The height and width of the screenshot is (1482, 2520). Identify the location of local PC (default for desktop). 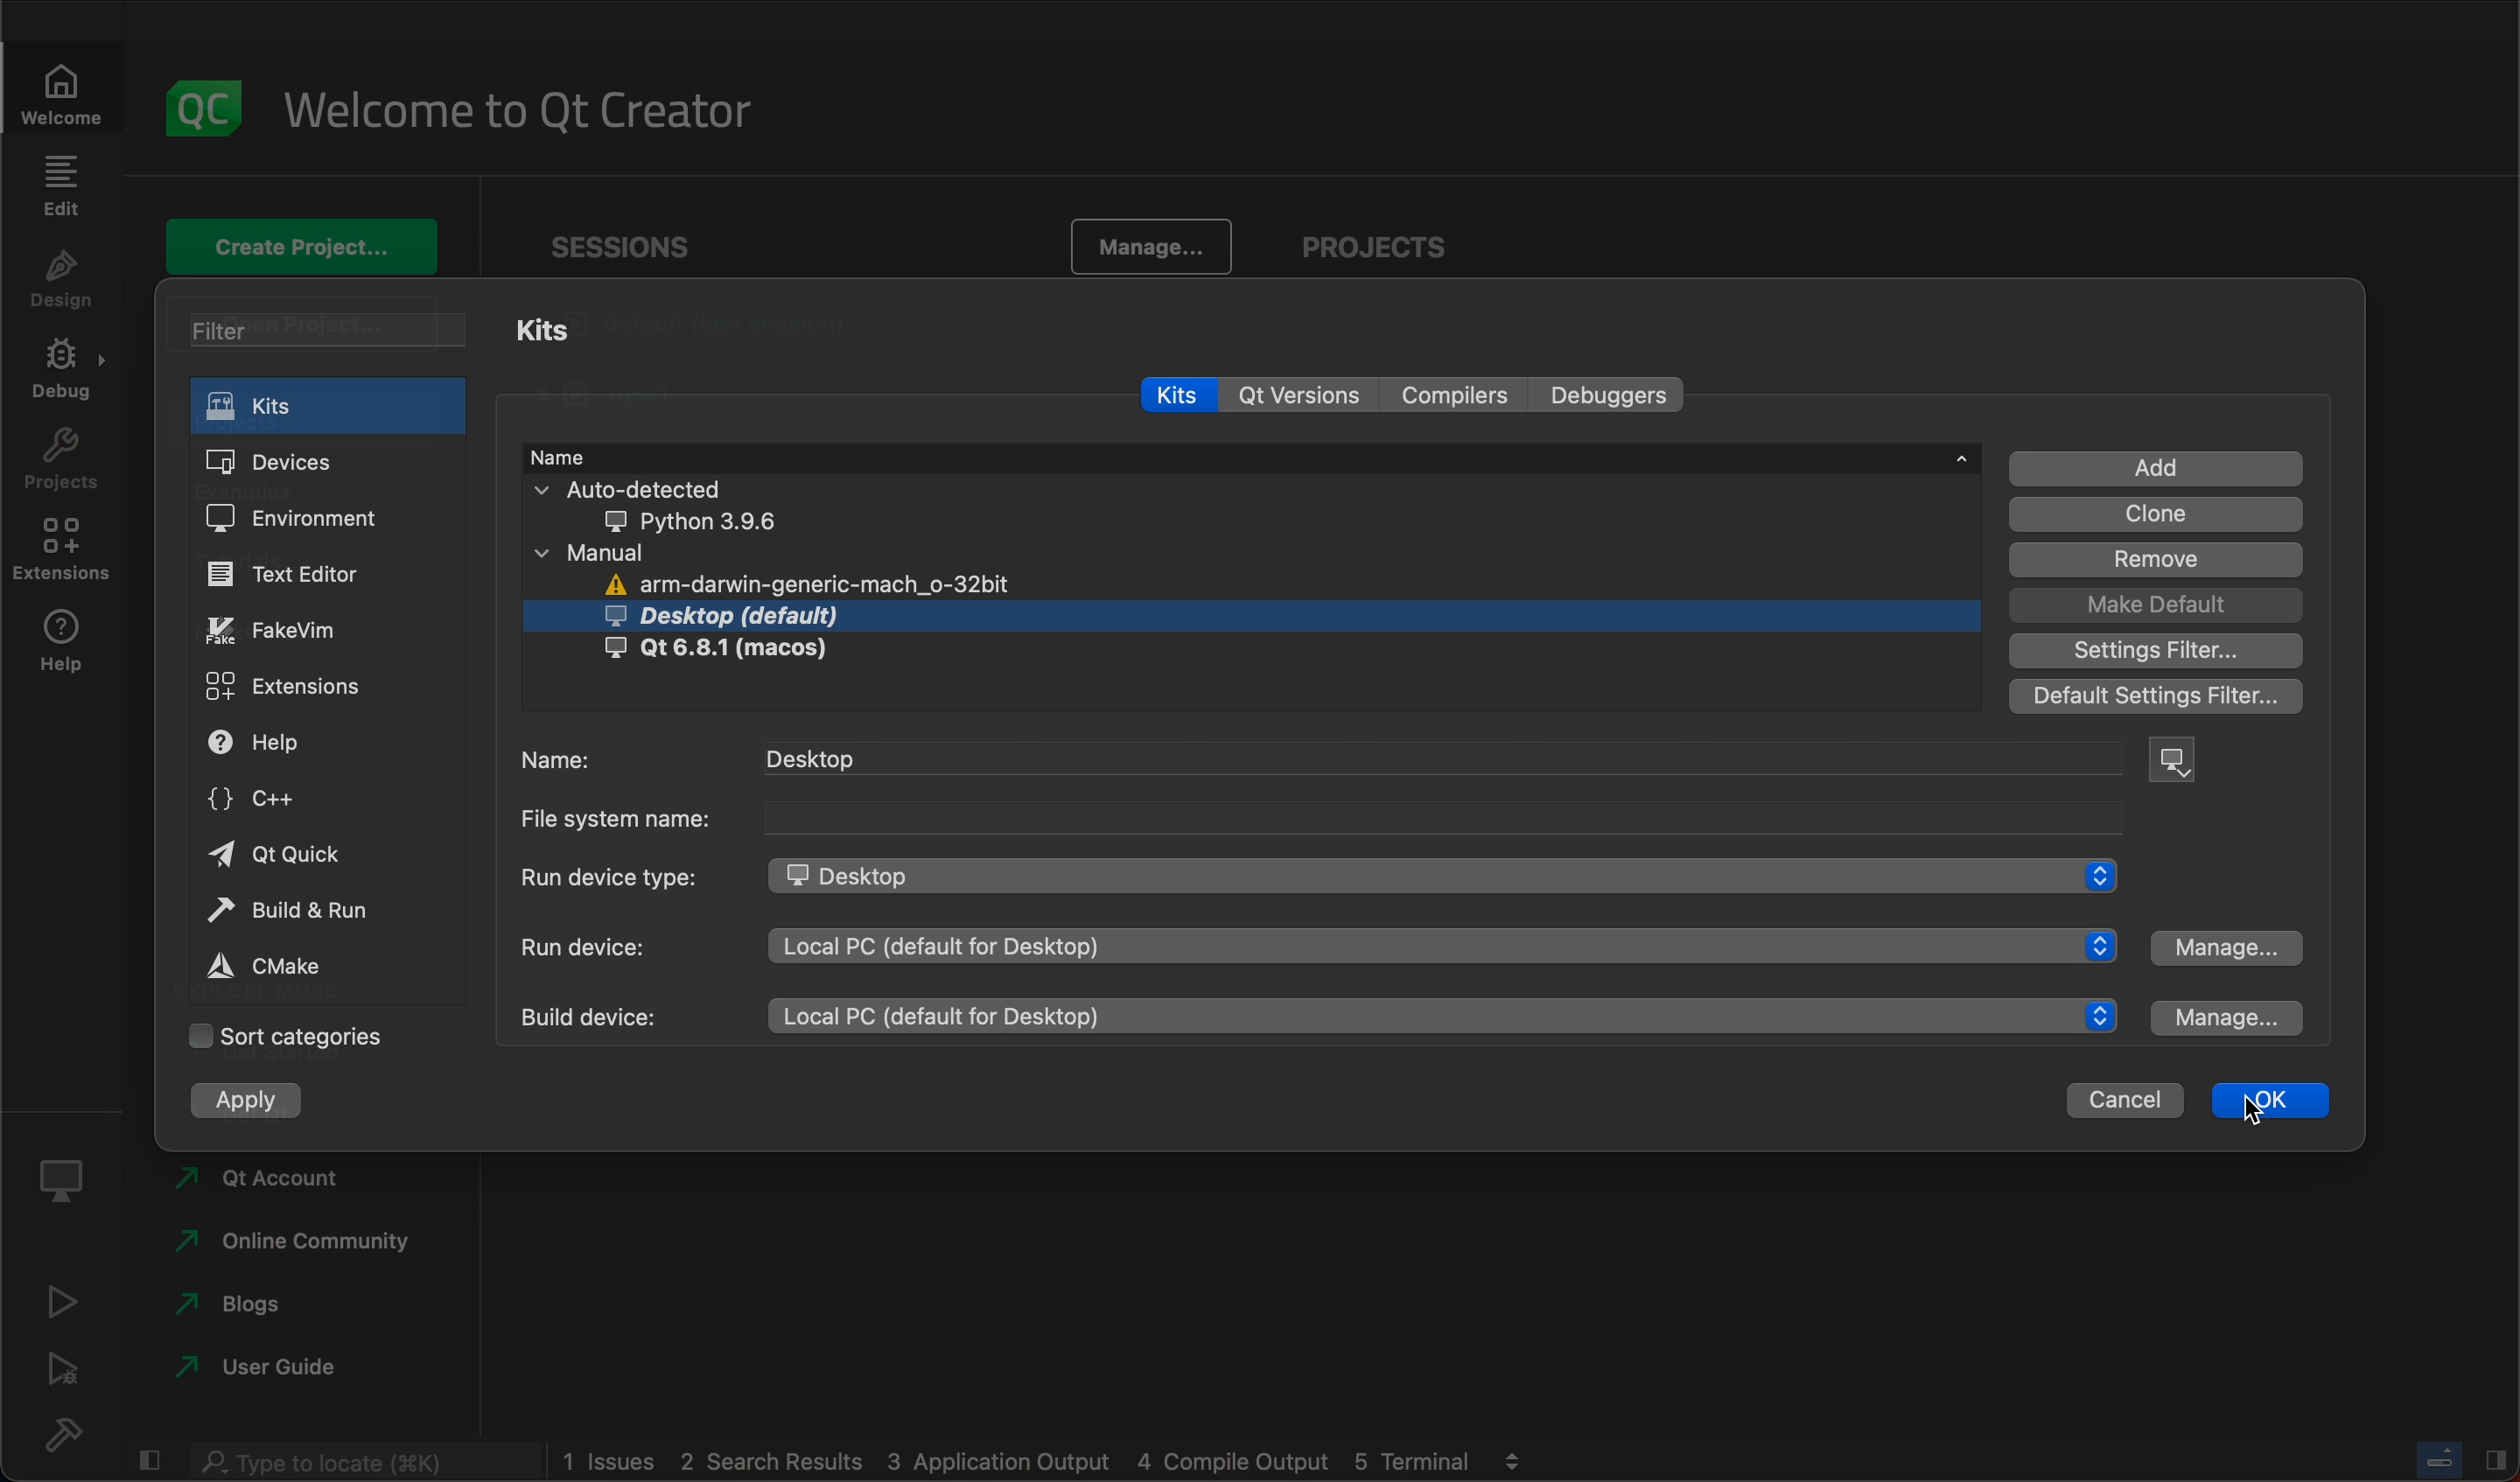
(1434, 1013).